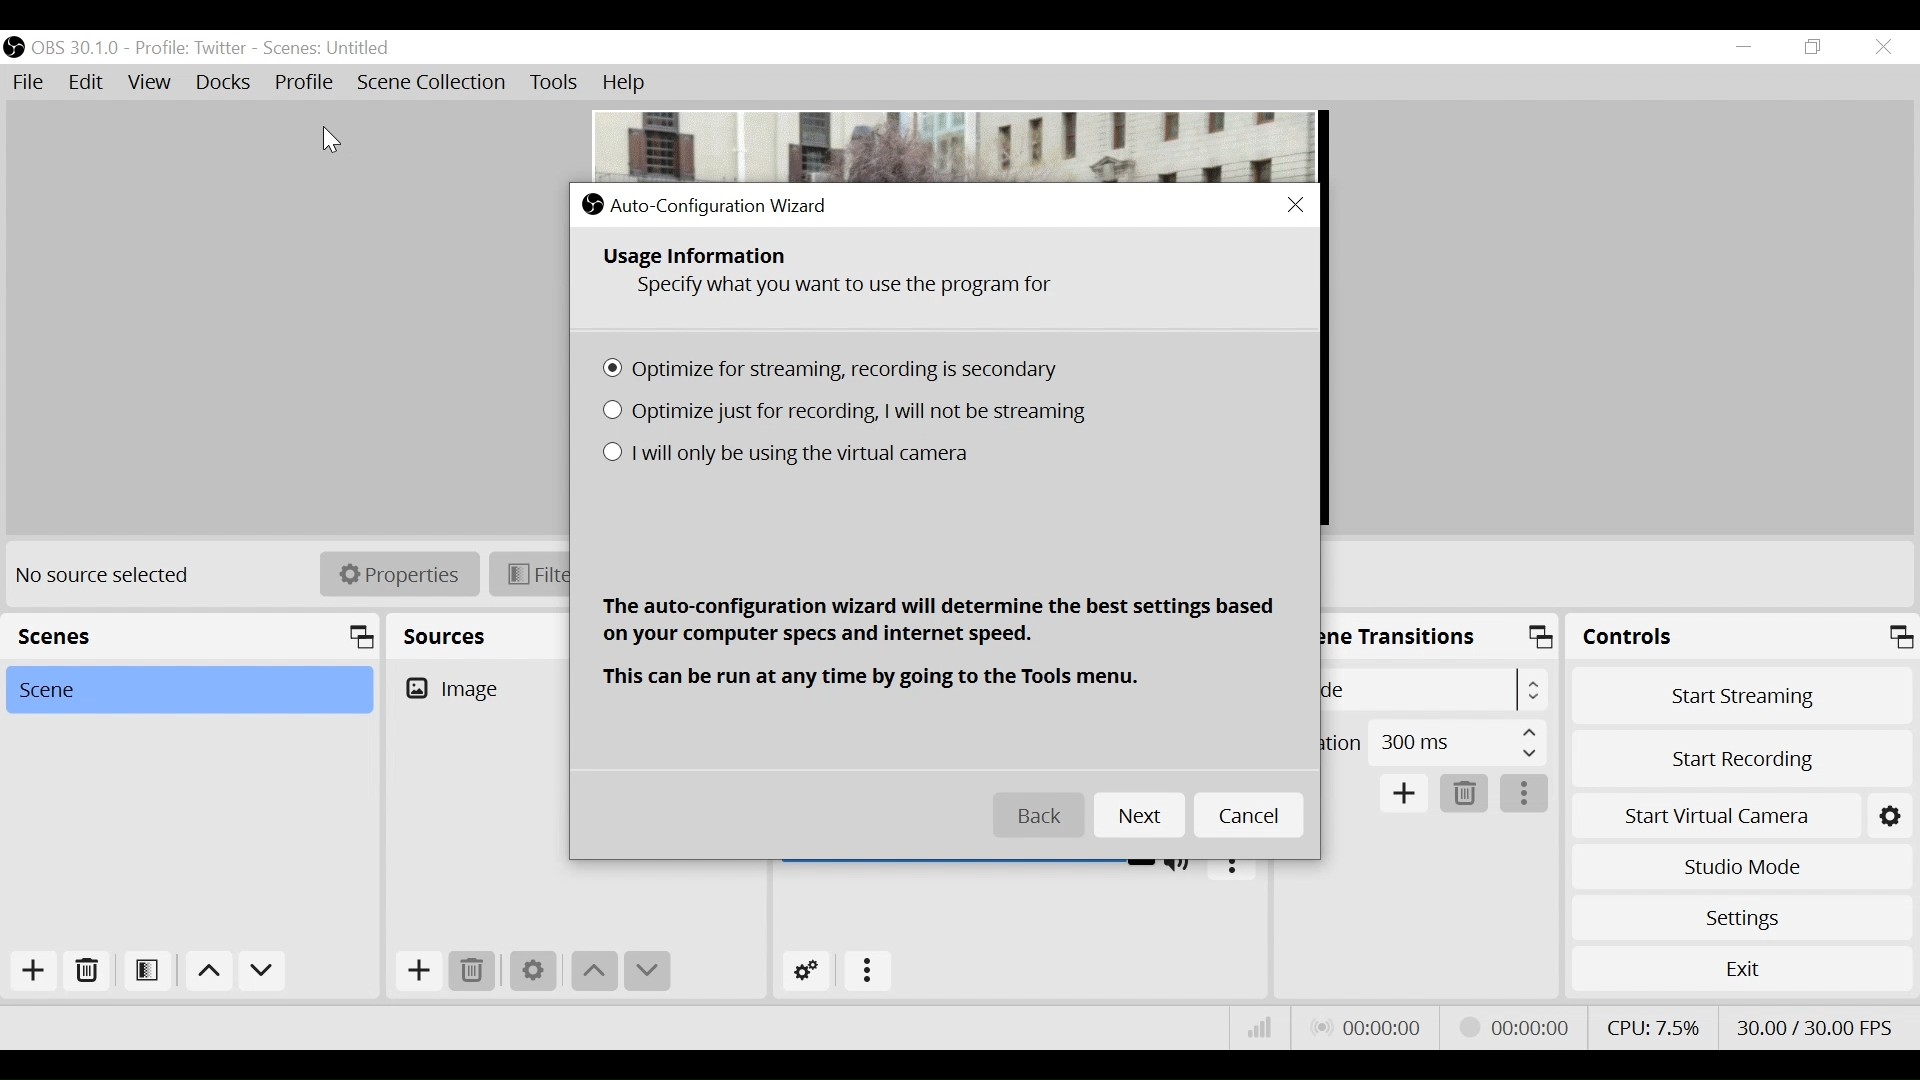 Image resolution: width=1920 pixels, height=1080 pixels. What do you see at coordinates (1040, 816) in the screenshot?
I see `Back` at bounding box center [1040, 816].